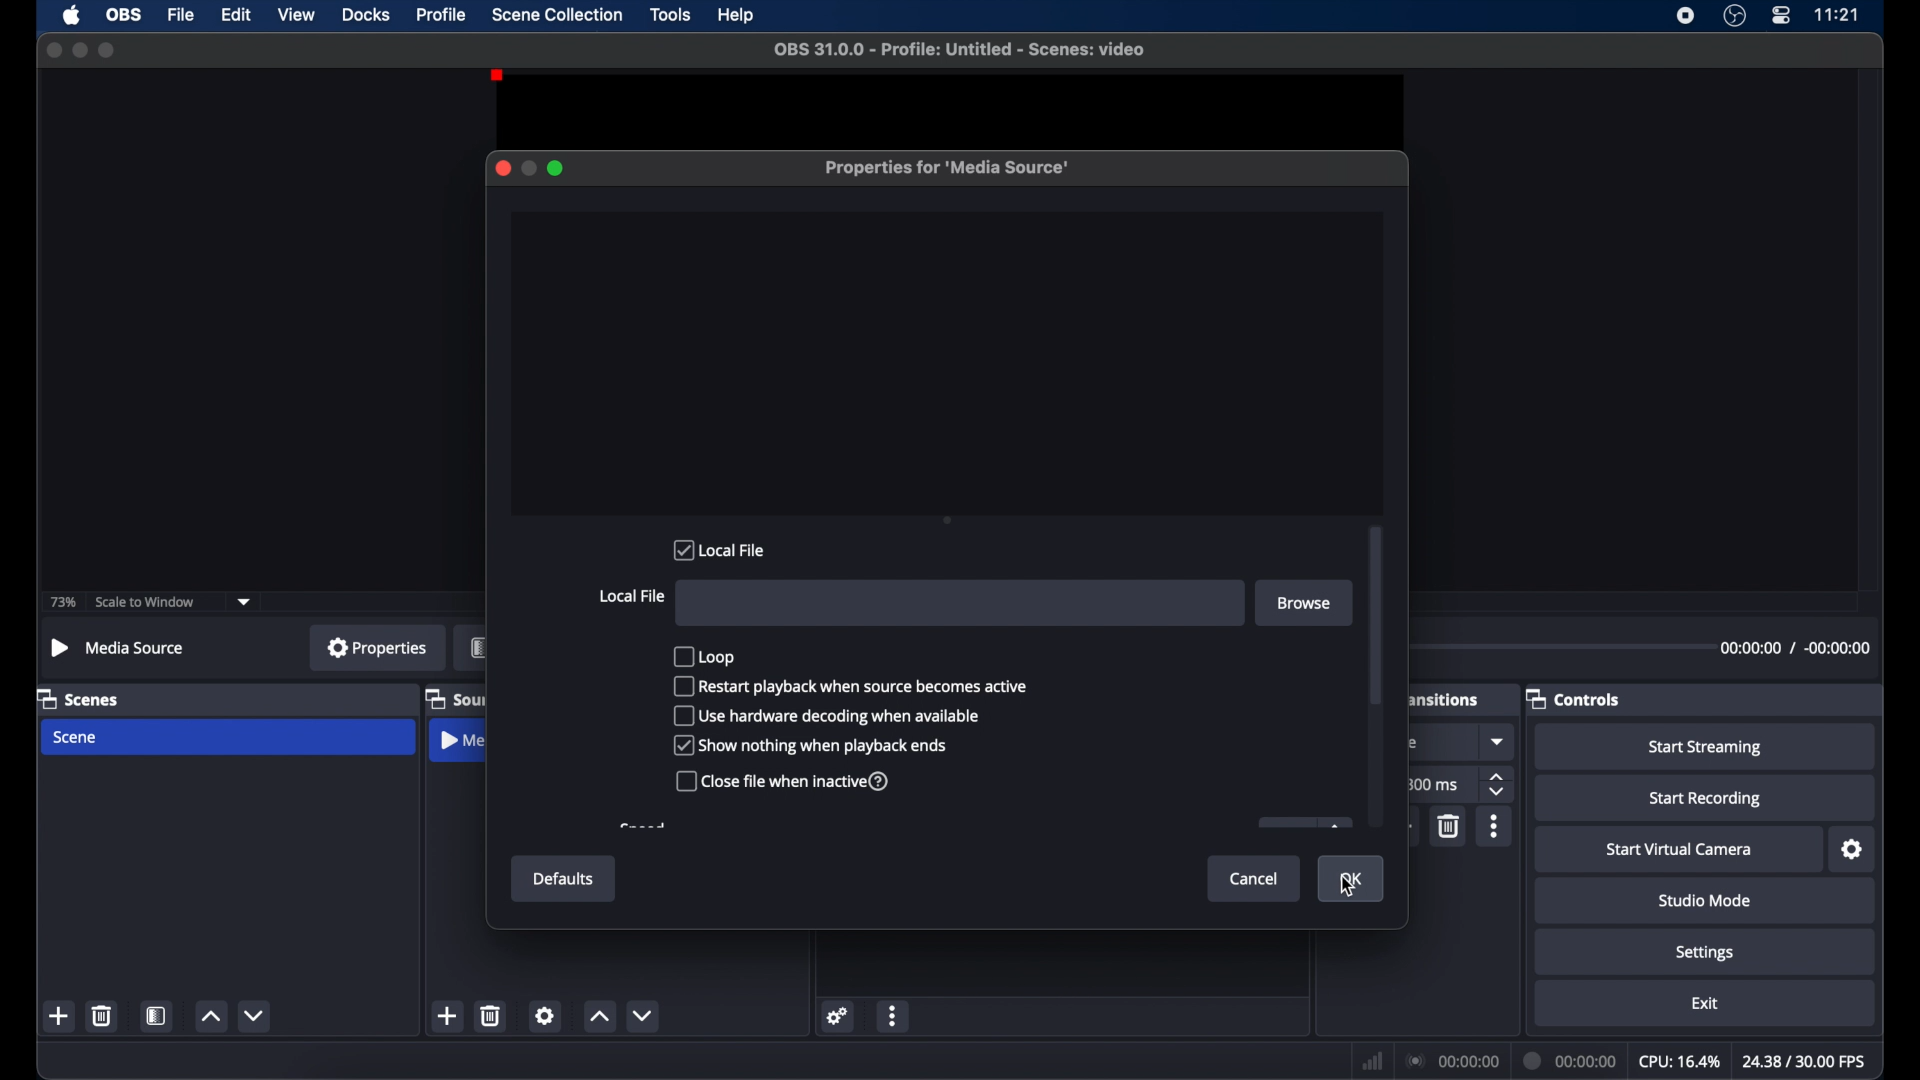  I want to click on scene collection, so click(556, 15).